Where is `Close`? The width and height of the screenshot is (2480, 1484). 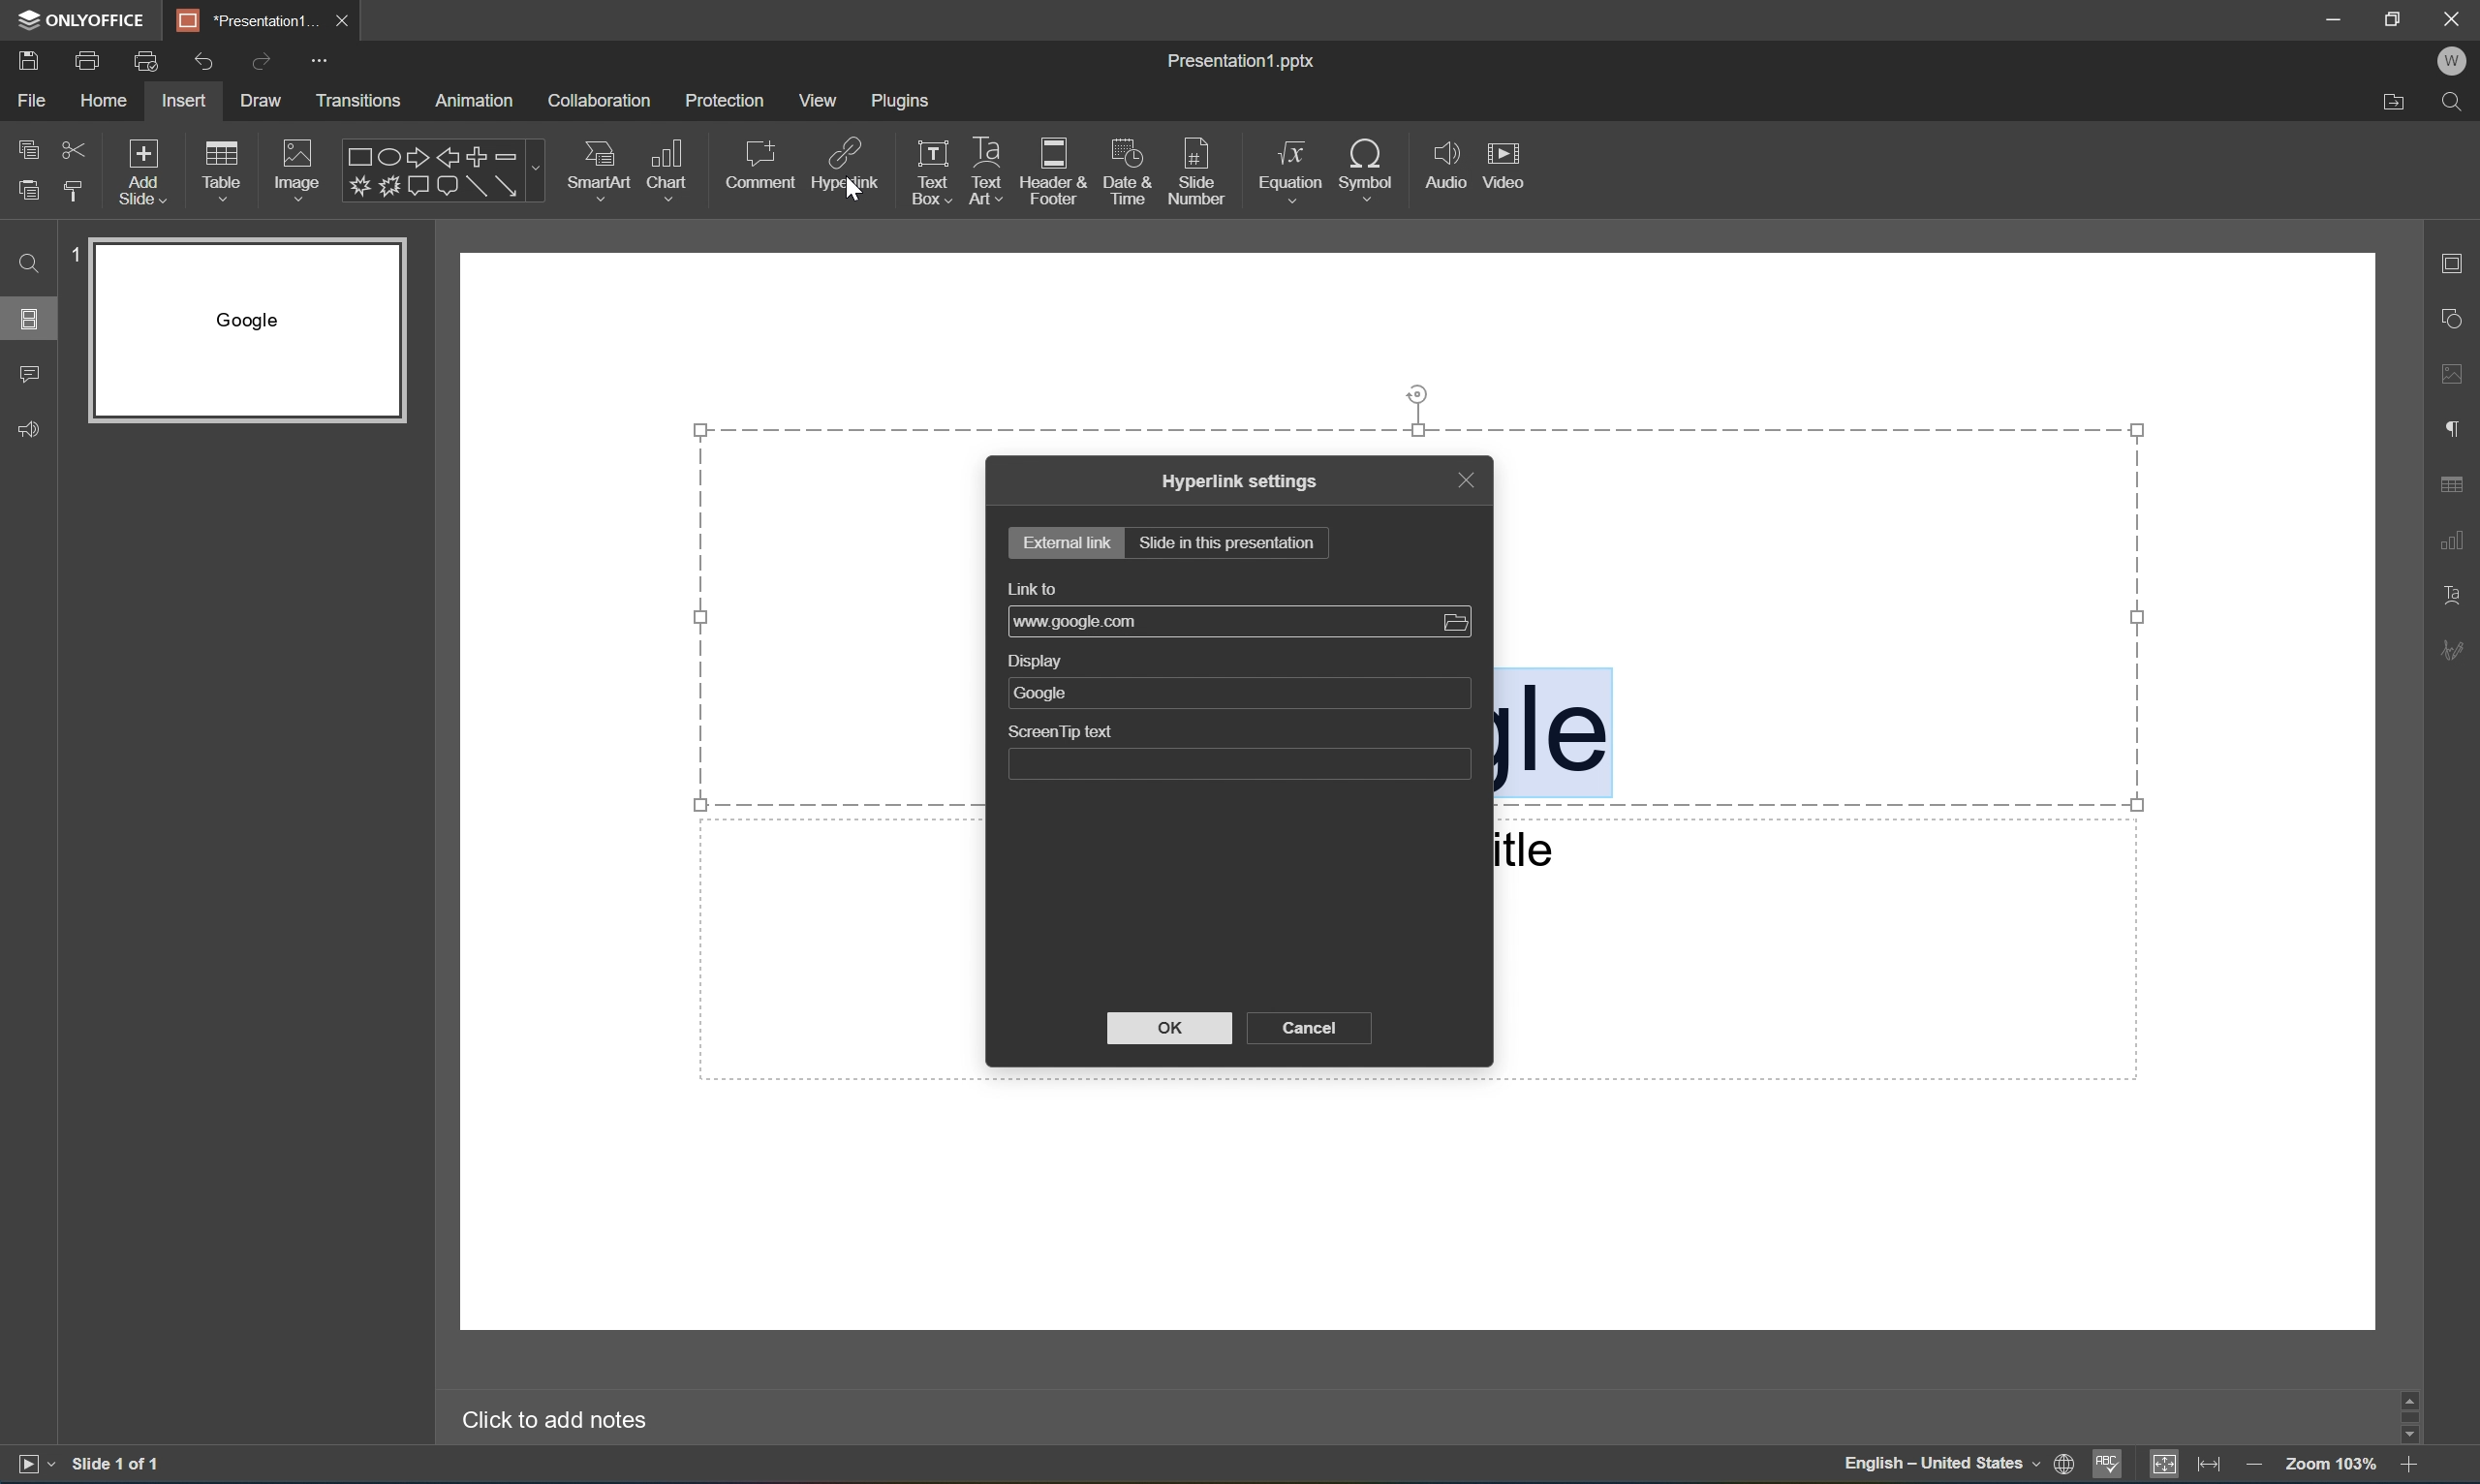 Close is located at coordinates (348, 20).